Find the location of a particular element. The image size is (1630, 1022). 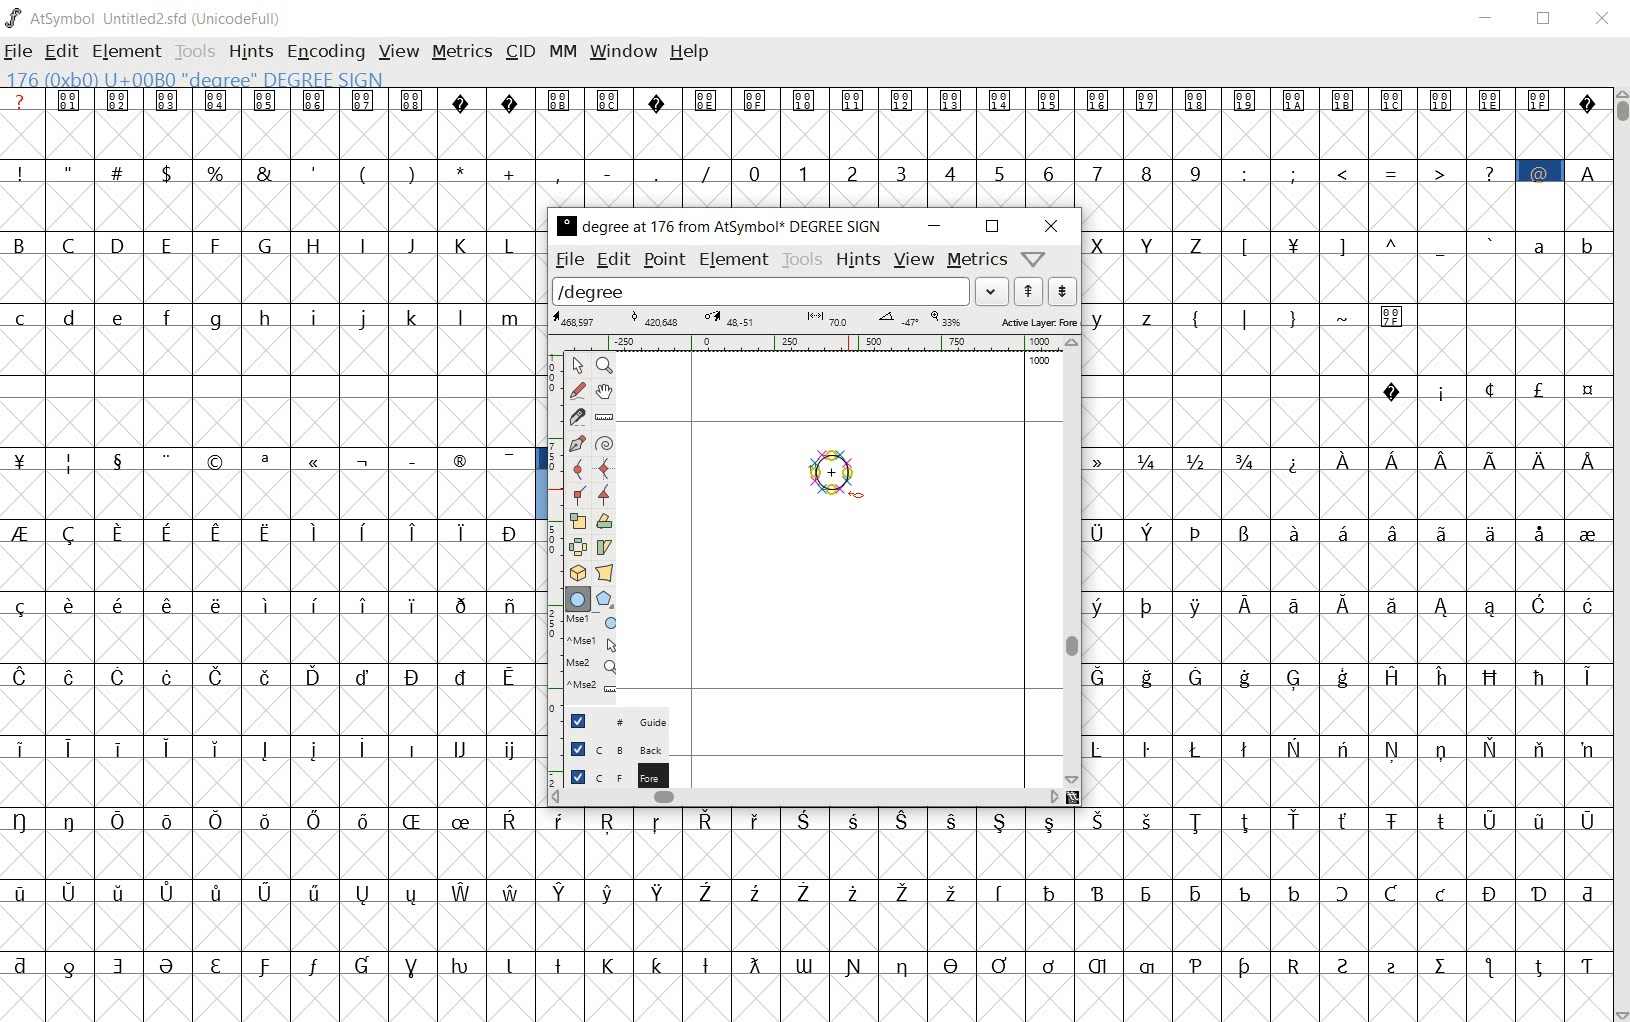

AtSymbol Untitled2.sfd (UnicodeFull) is located at coordinates (148, 18).